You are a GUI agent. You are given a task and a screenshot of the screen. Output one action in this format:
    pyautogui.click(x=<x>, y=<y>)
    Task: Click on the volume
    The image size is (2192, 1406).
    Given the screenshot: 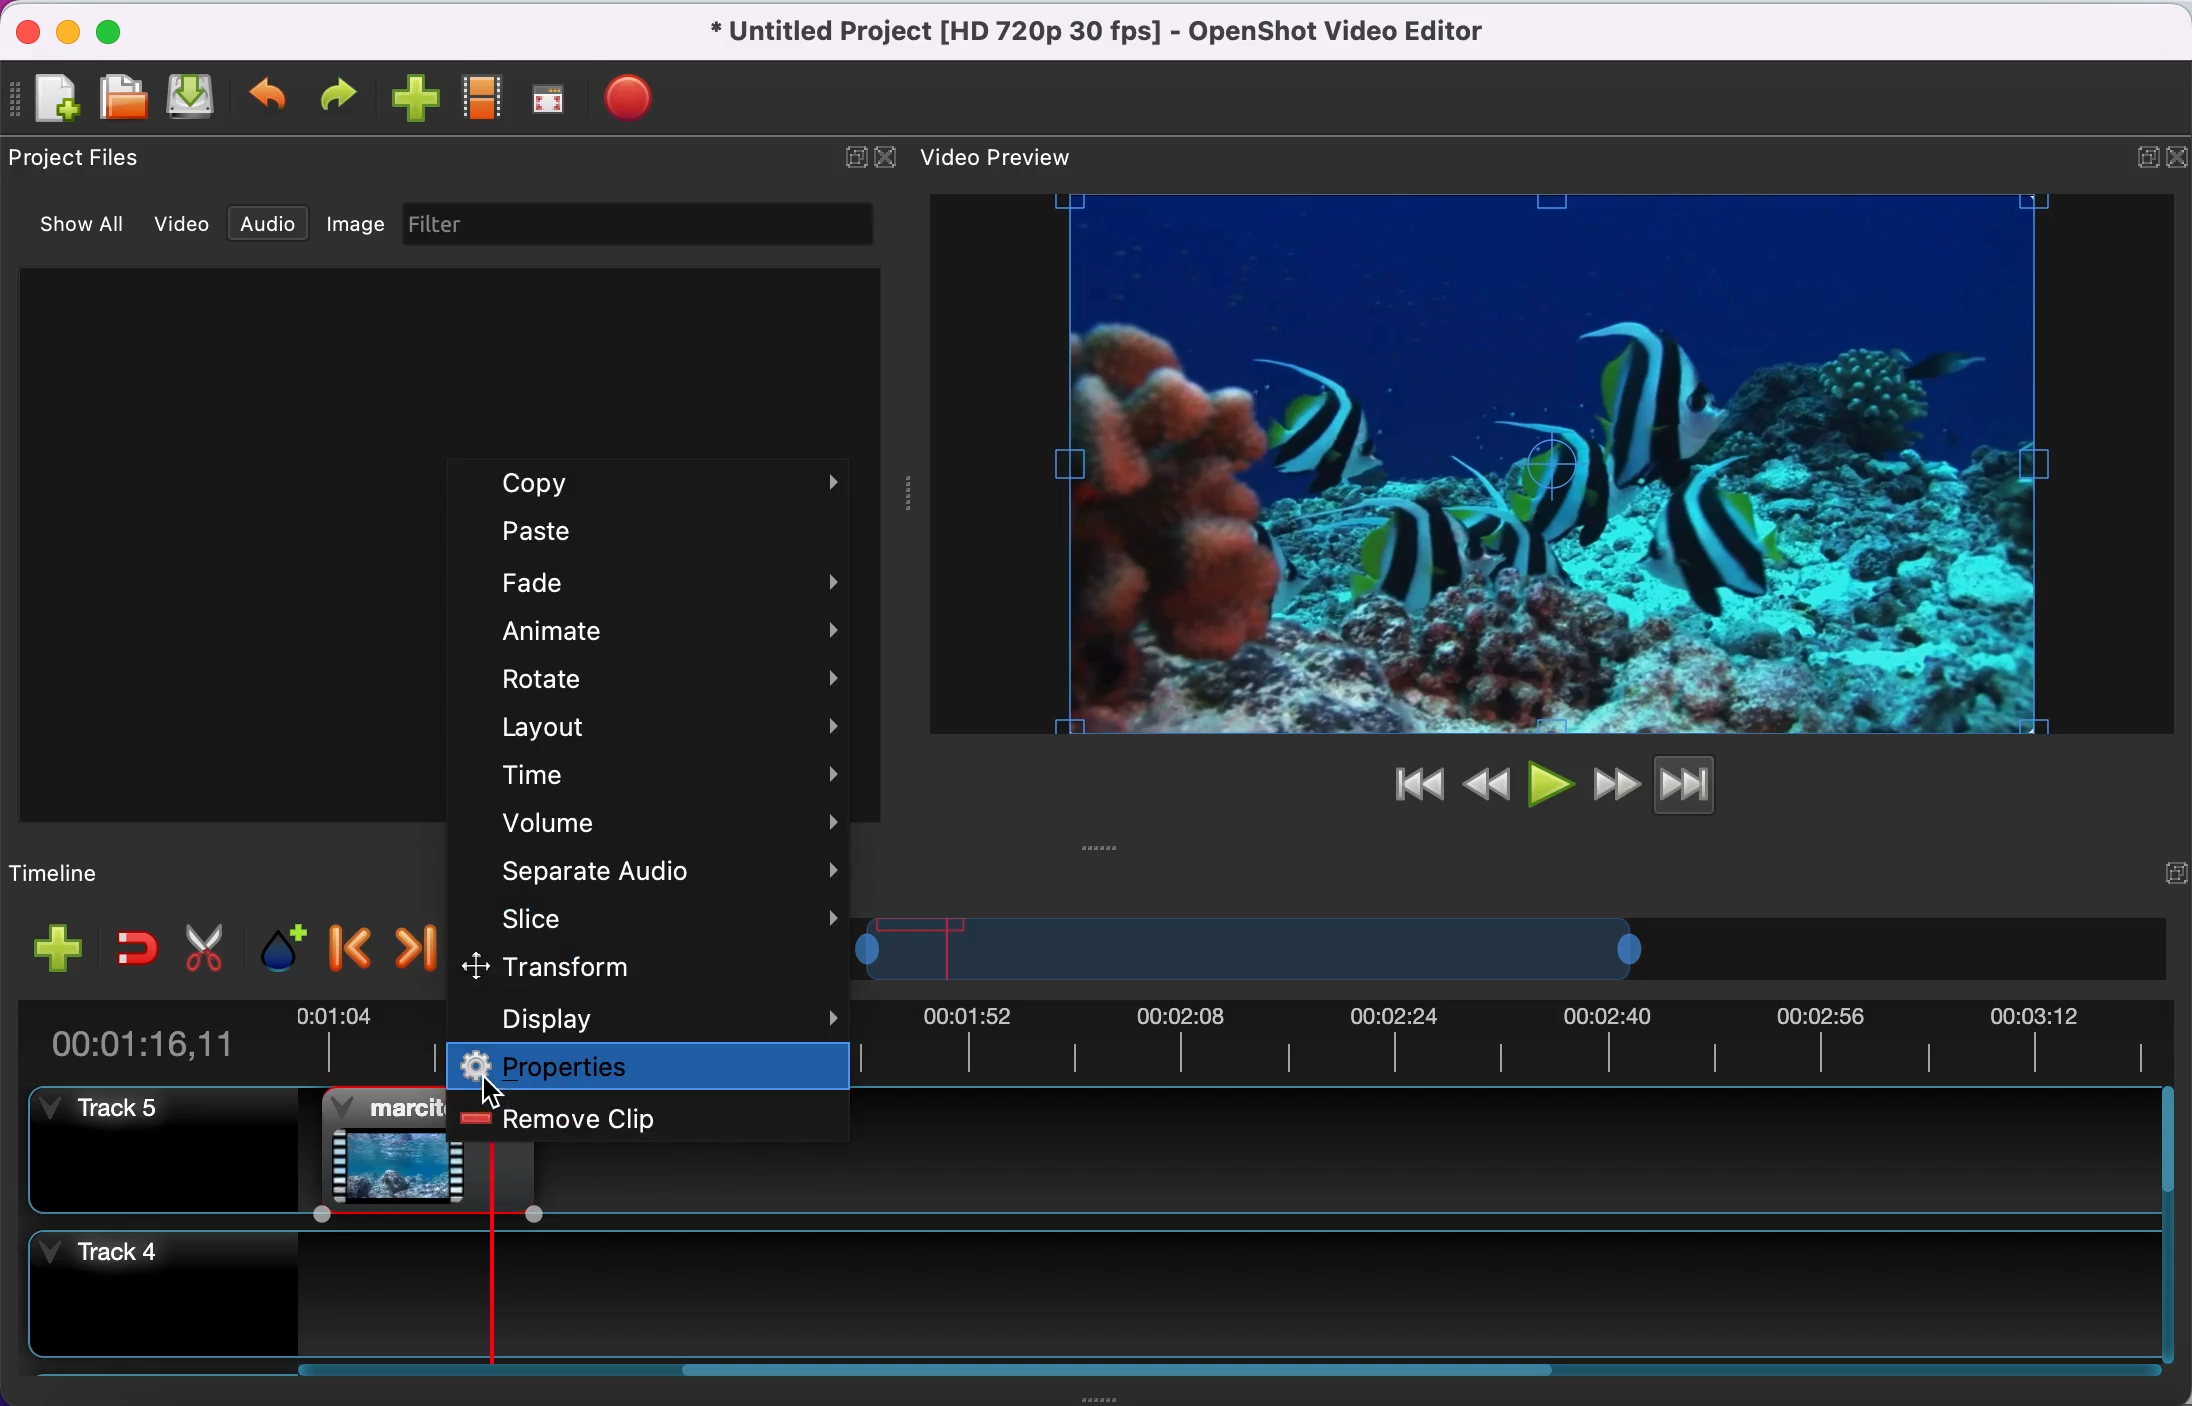 What is the action you would take?
    pyautogui.click(x=659, y=823)
    